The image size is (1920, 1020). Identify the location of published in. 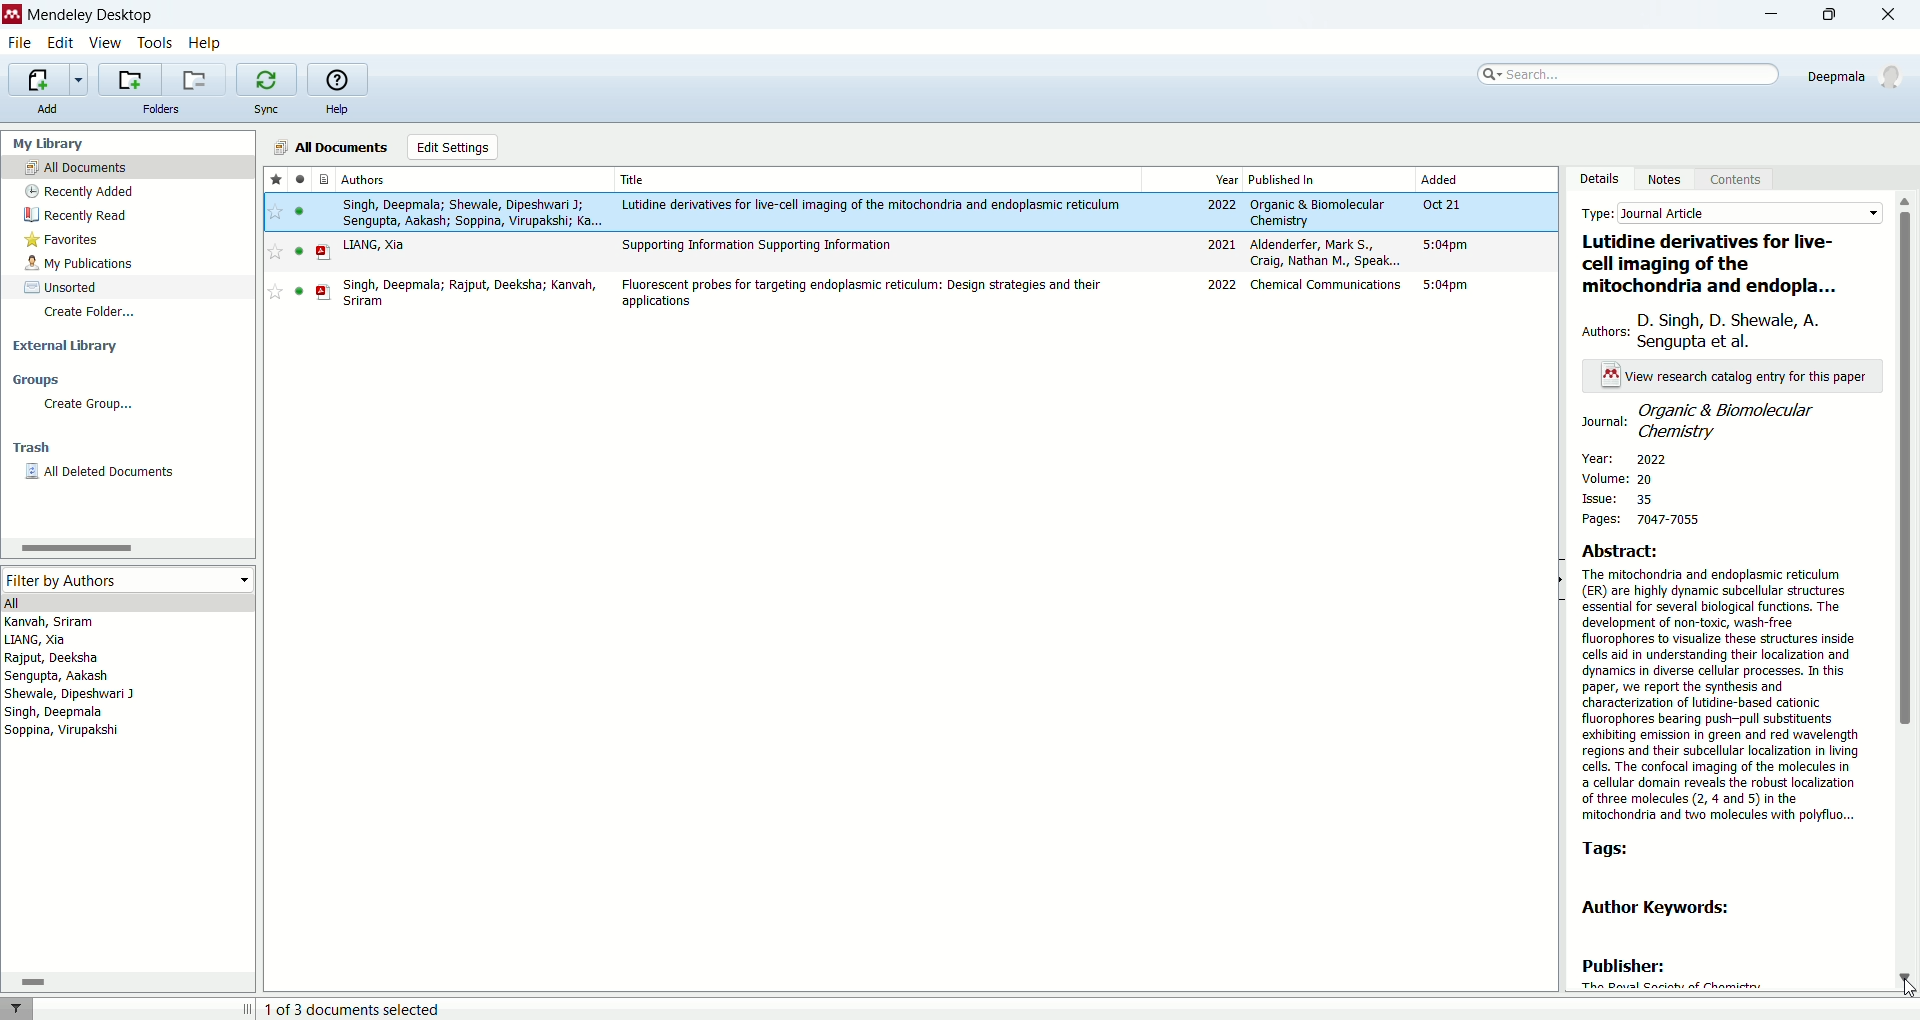
(1283, 179).